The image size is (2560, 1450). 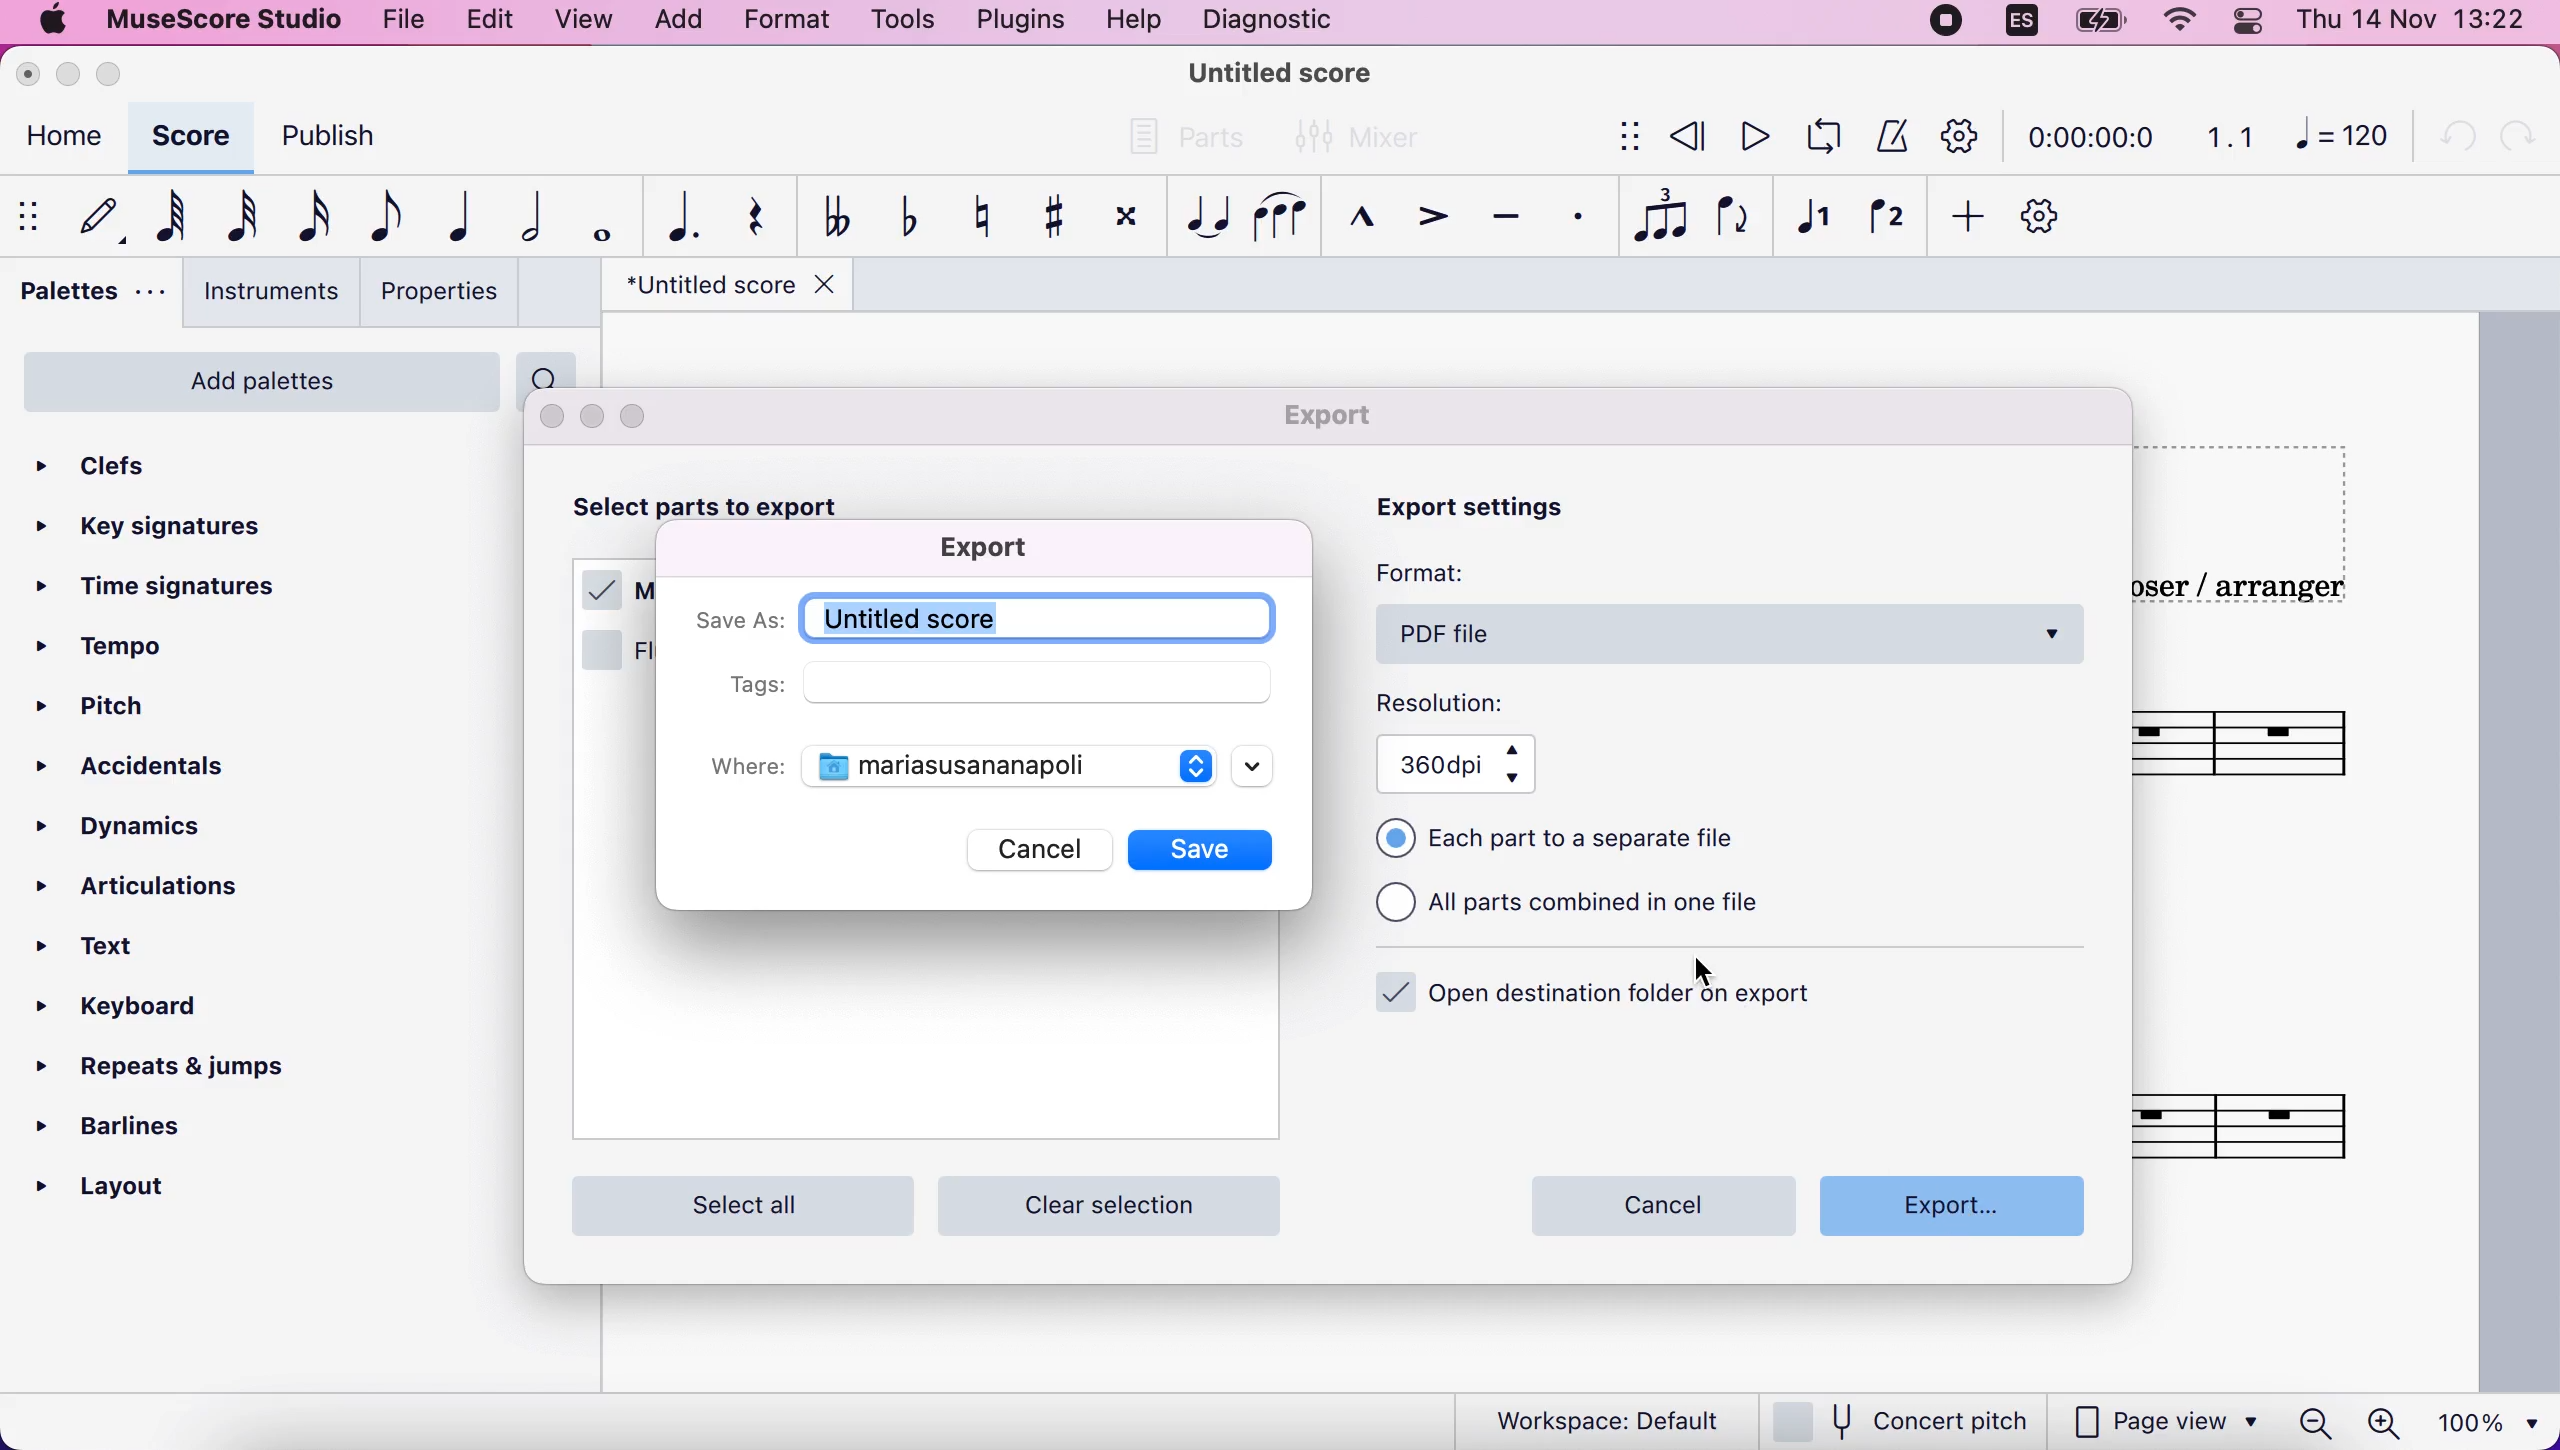 I want to click on clefs, so click(x=125, y=466).